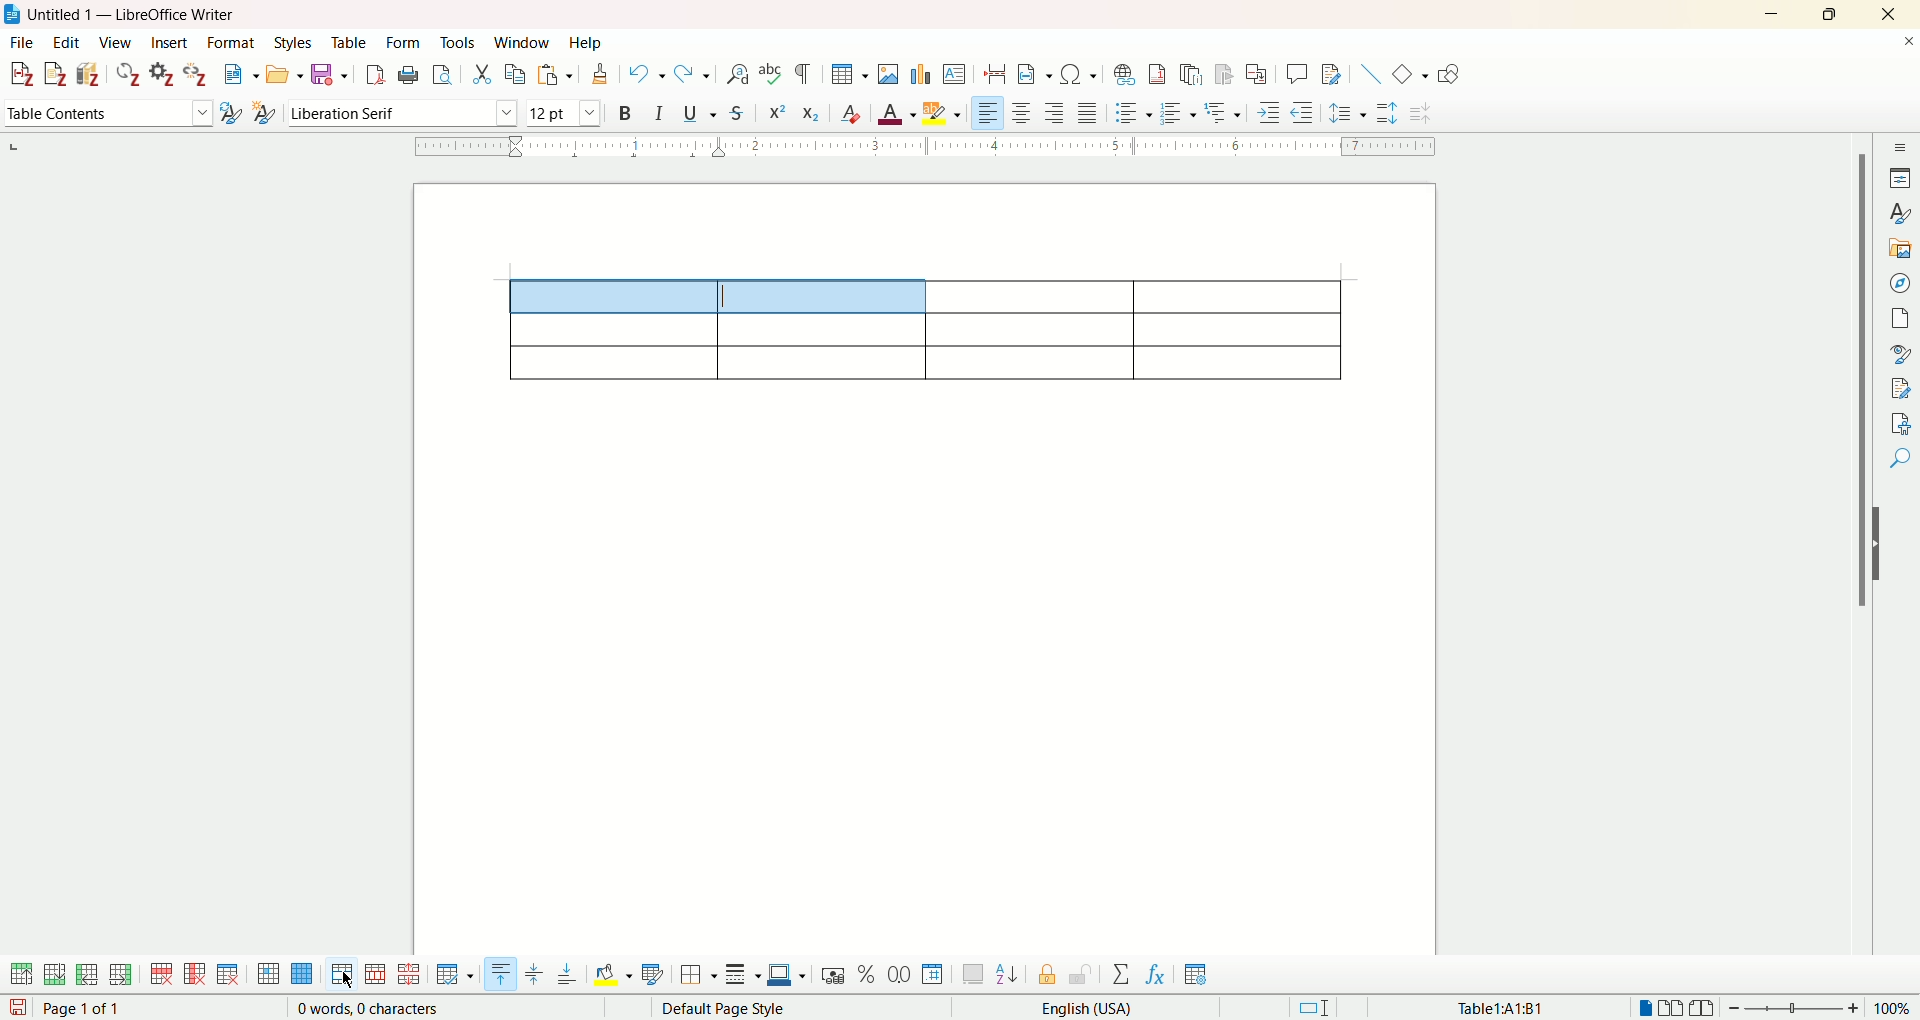 This screenshot has width=1920, height=1020. What do you see at coordinates (808, 74) in the screenshot?
I see `formatting marks` at bounding box center [808, 74].